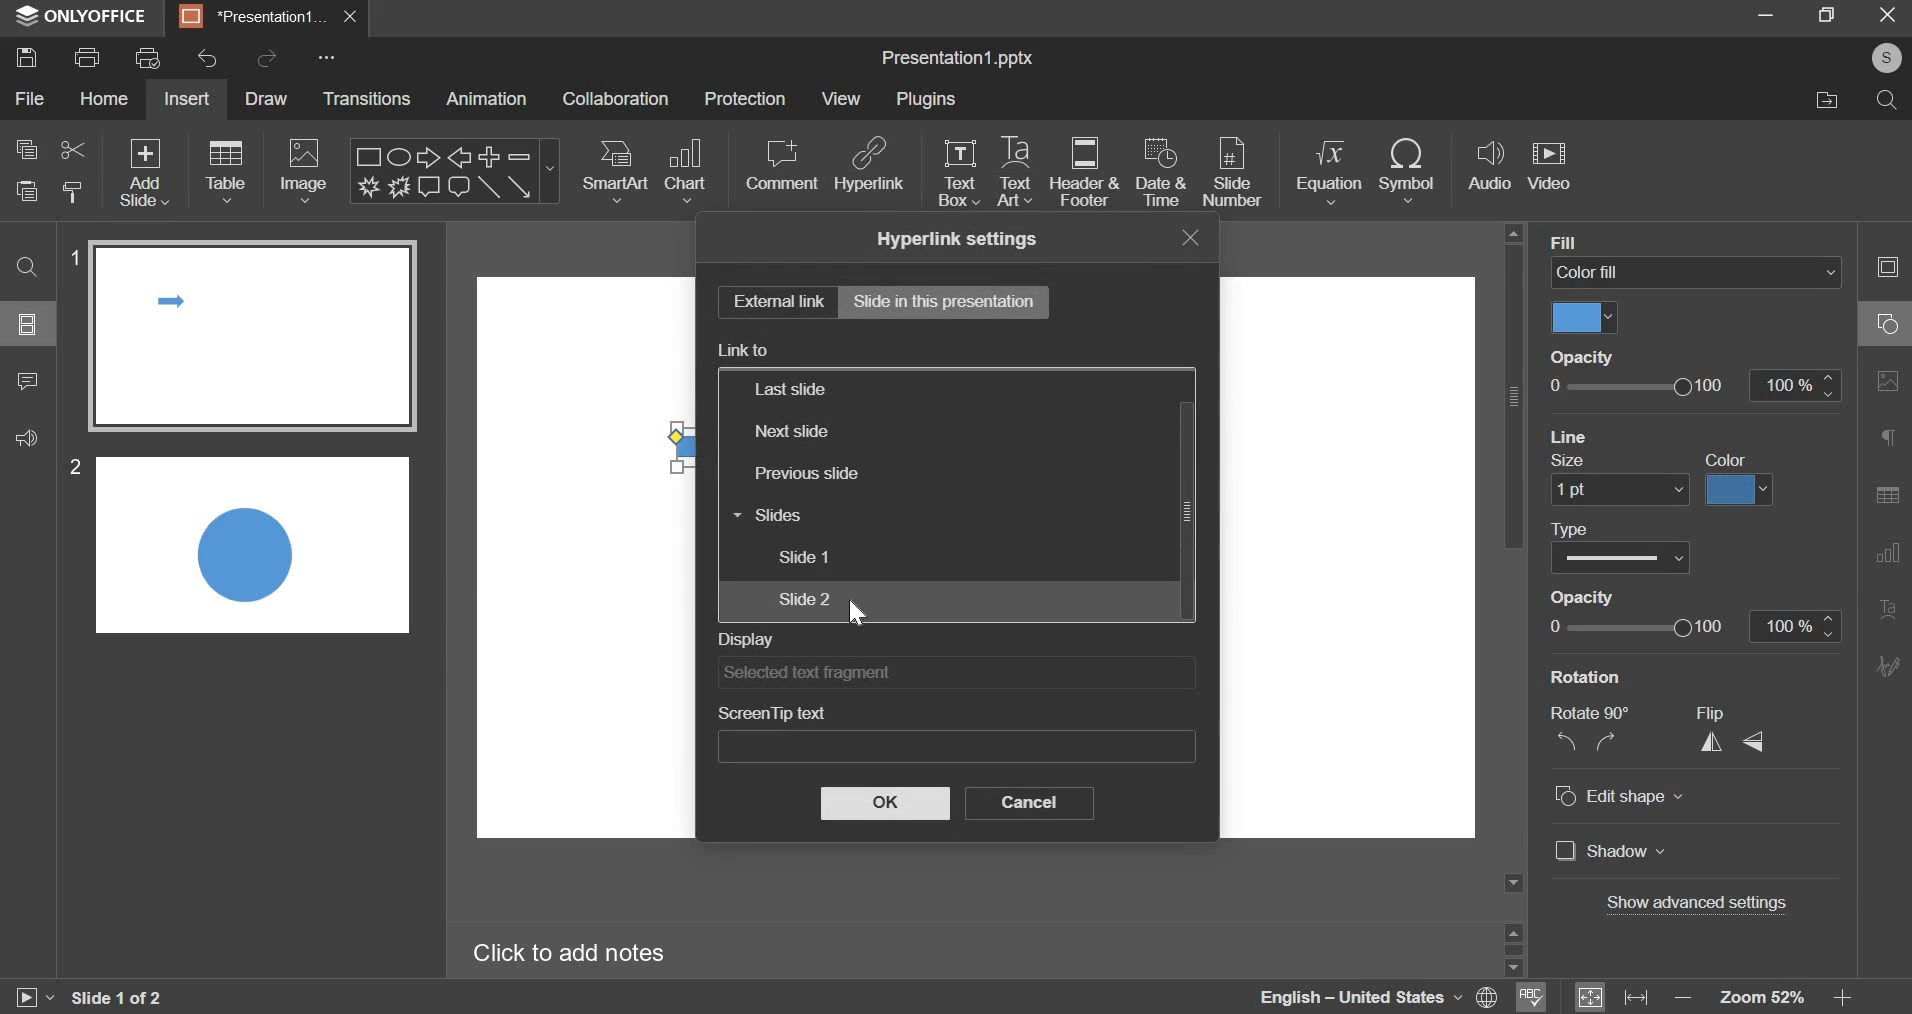 This screenshot has width=1912, height=1014. What do you see at coordinates (1717, 713) in the screenshot?
I see `Flip` at bounding box center [1717, 713].